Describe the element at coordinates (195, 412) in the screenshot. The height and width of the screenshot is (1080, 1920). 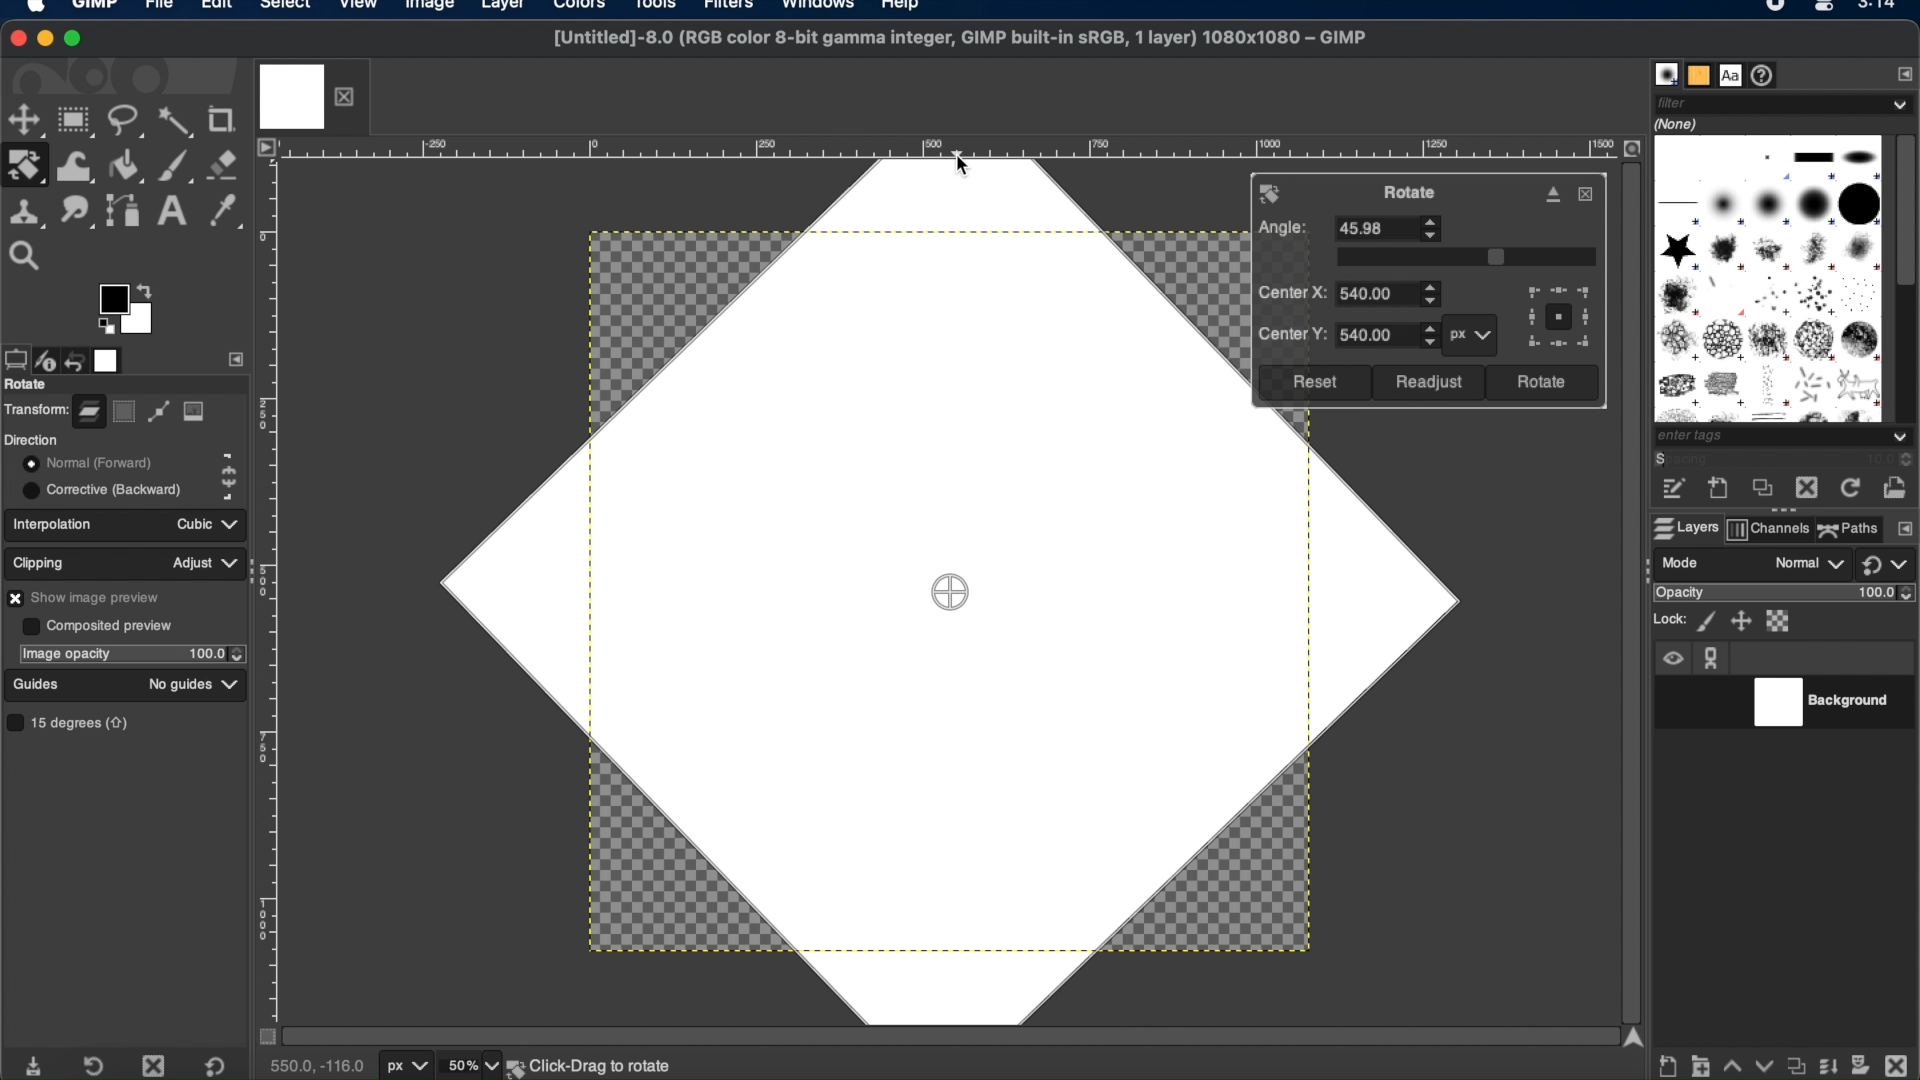
I see `image ` at that location.